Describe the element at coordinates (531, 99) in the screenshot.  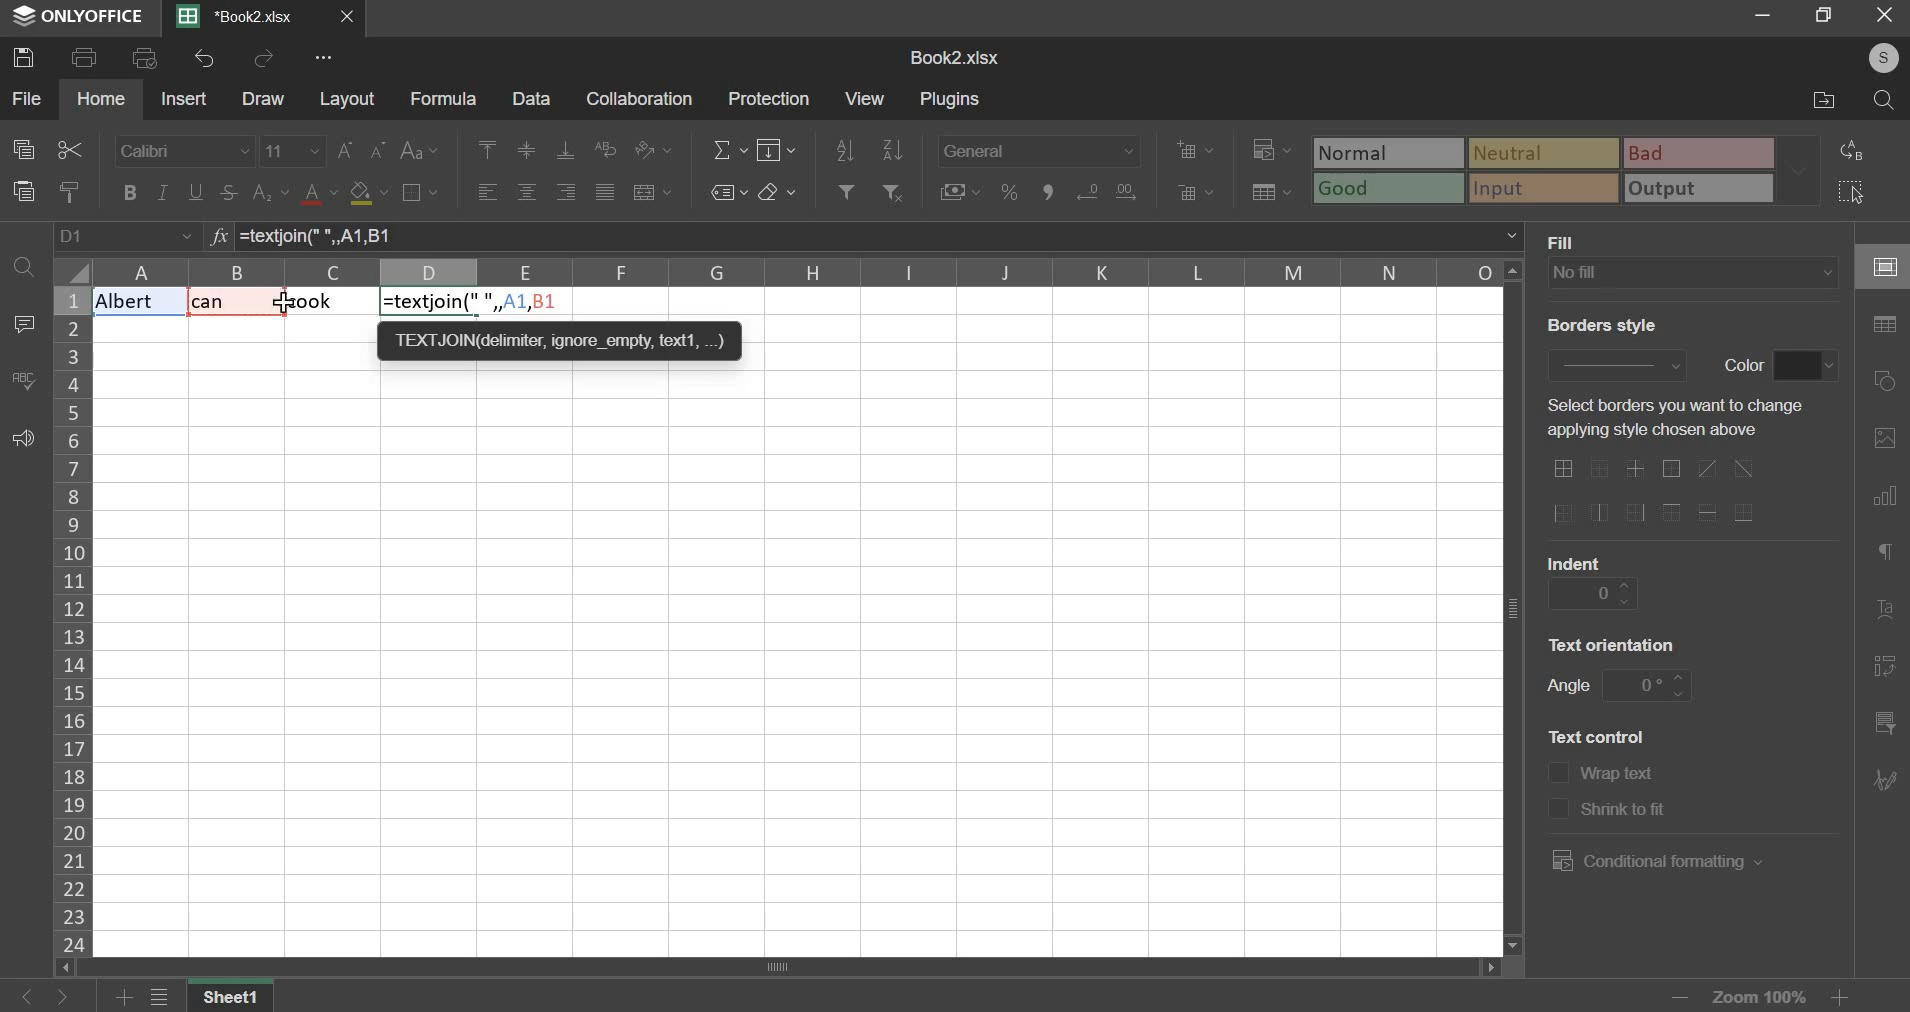
I see `data` at that location.